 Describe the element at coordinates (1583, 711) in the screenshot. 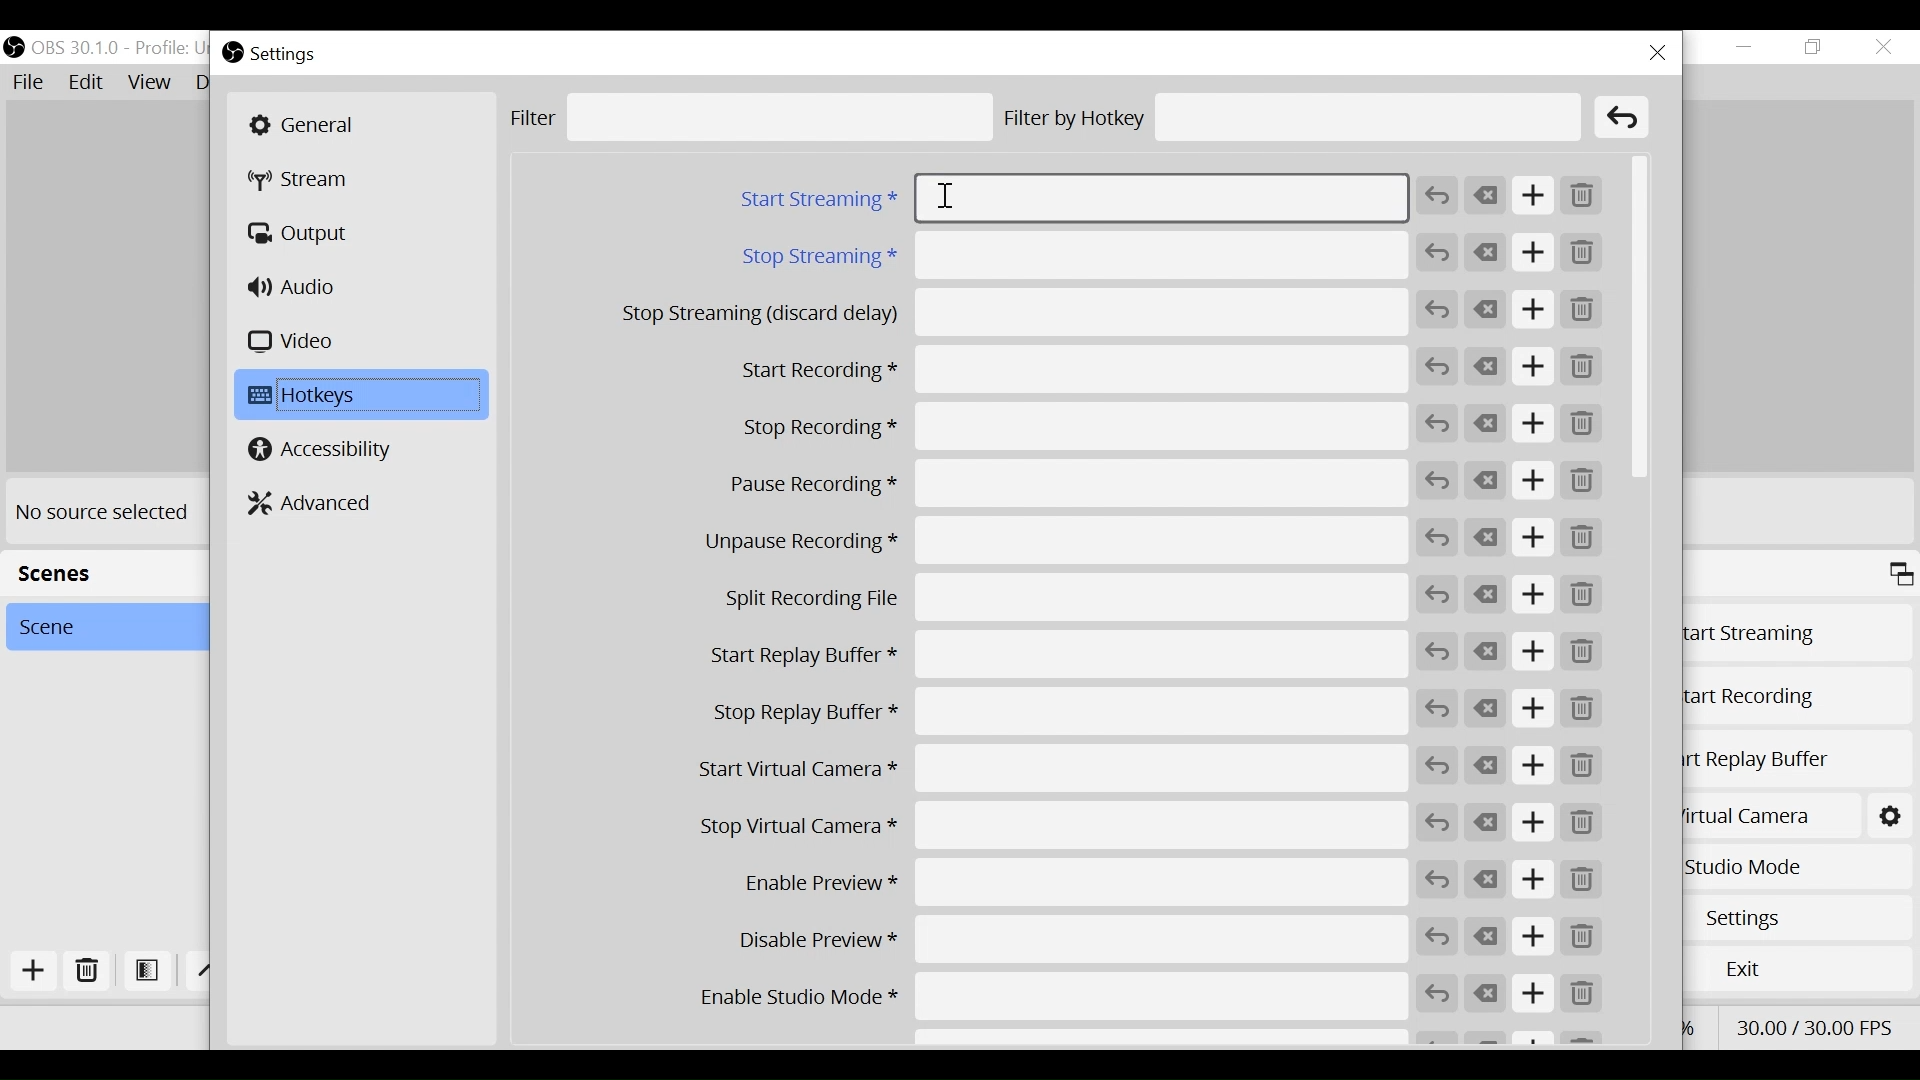

I see `Remove` at that location.